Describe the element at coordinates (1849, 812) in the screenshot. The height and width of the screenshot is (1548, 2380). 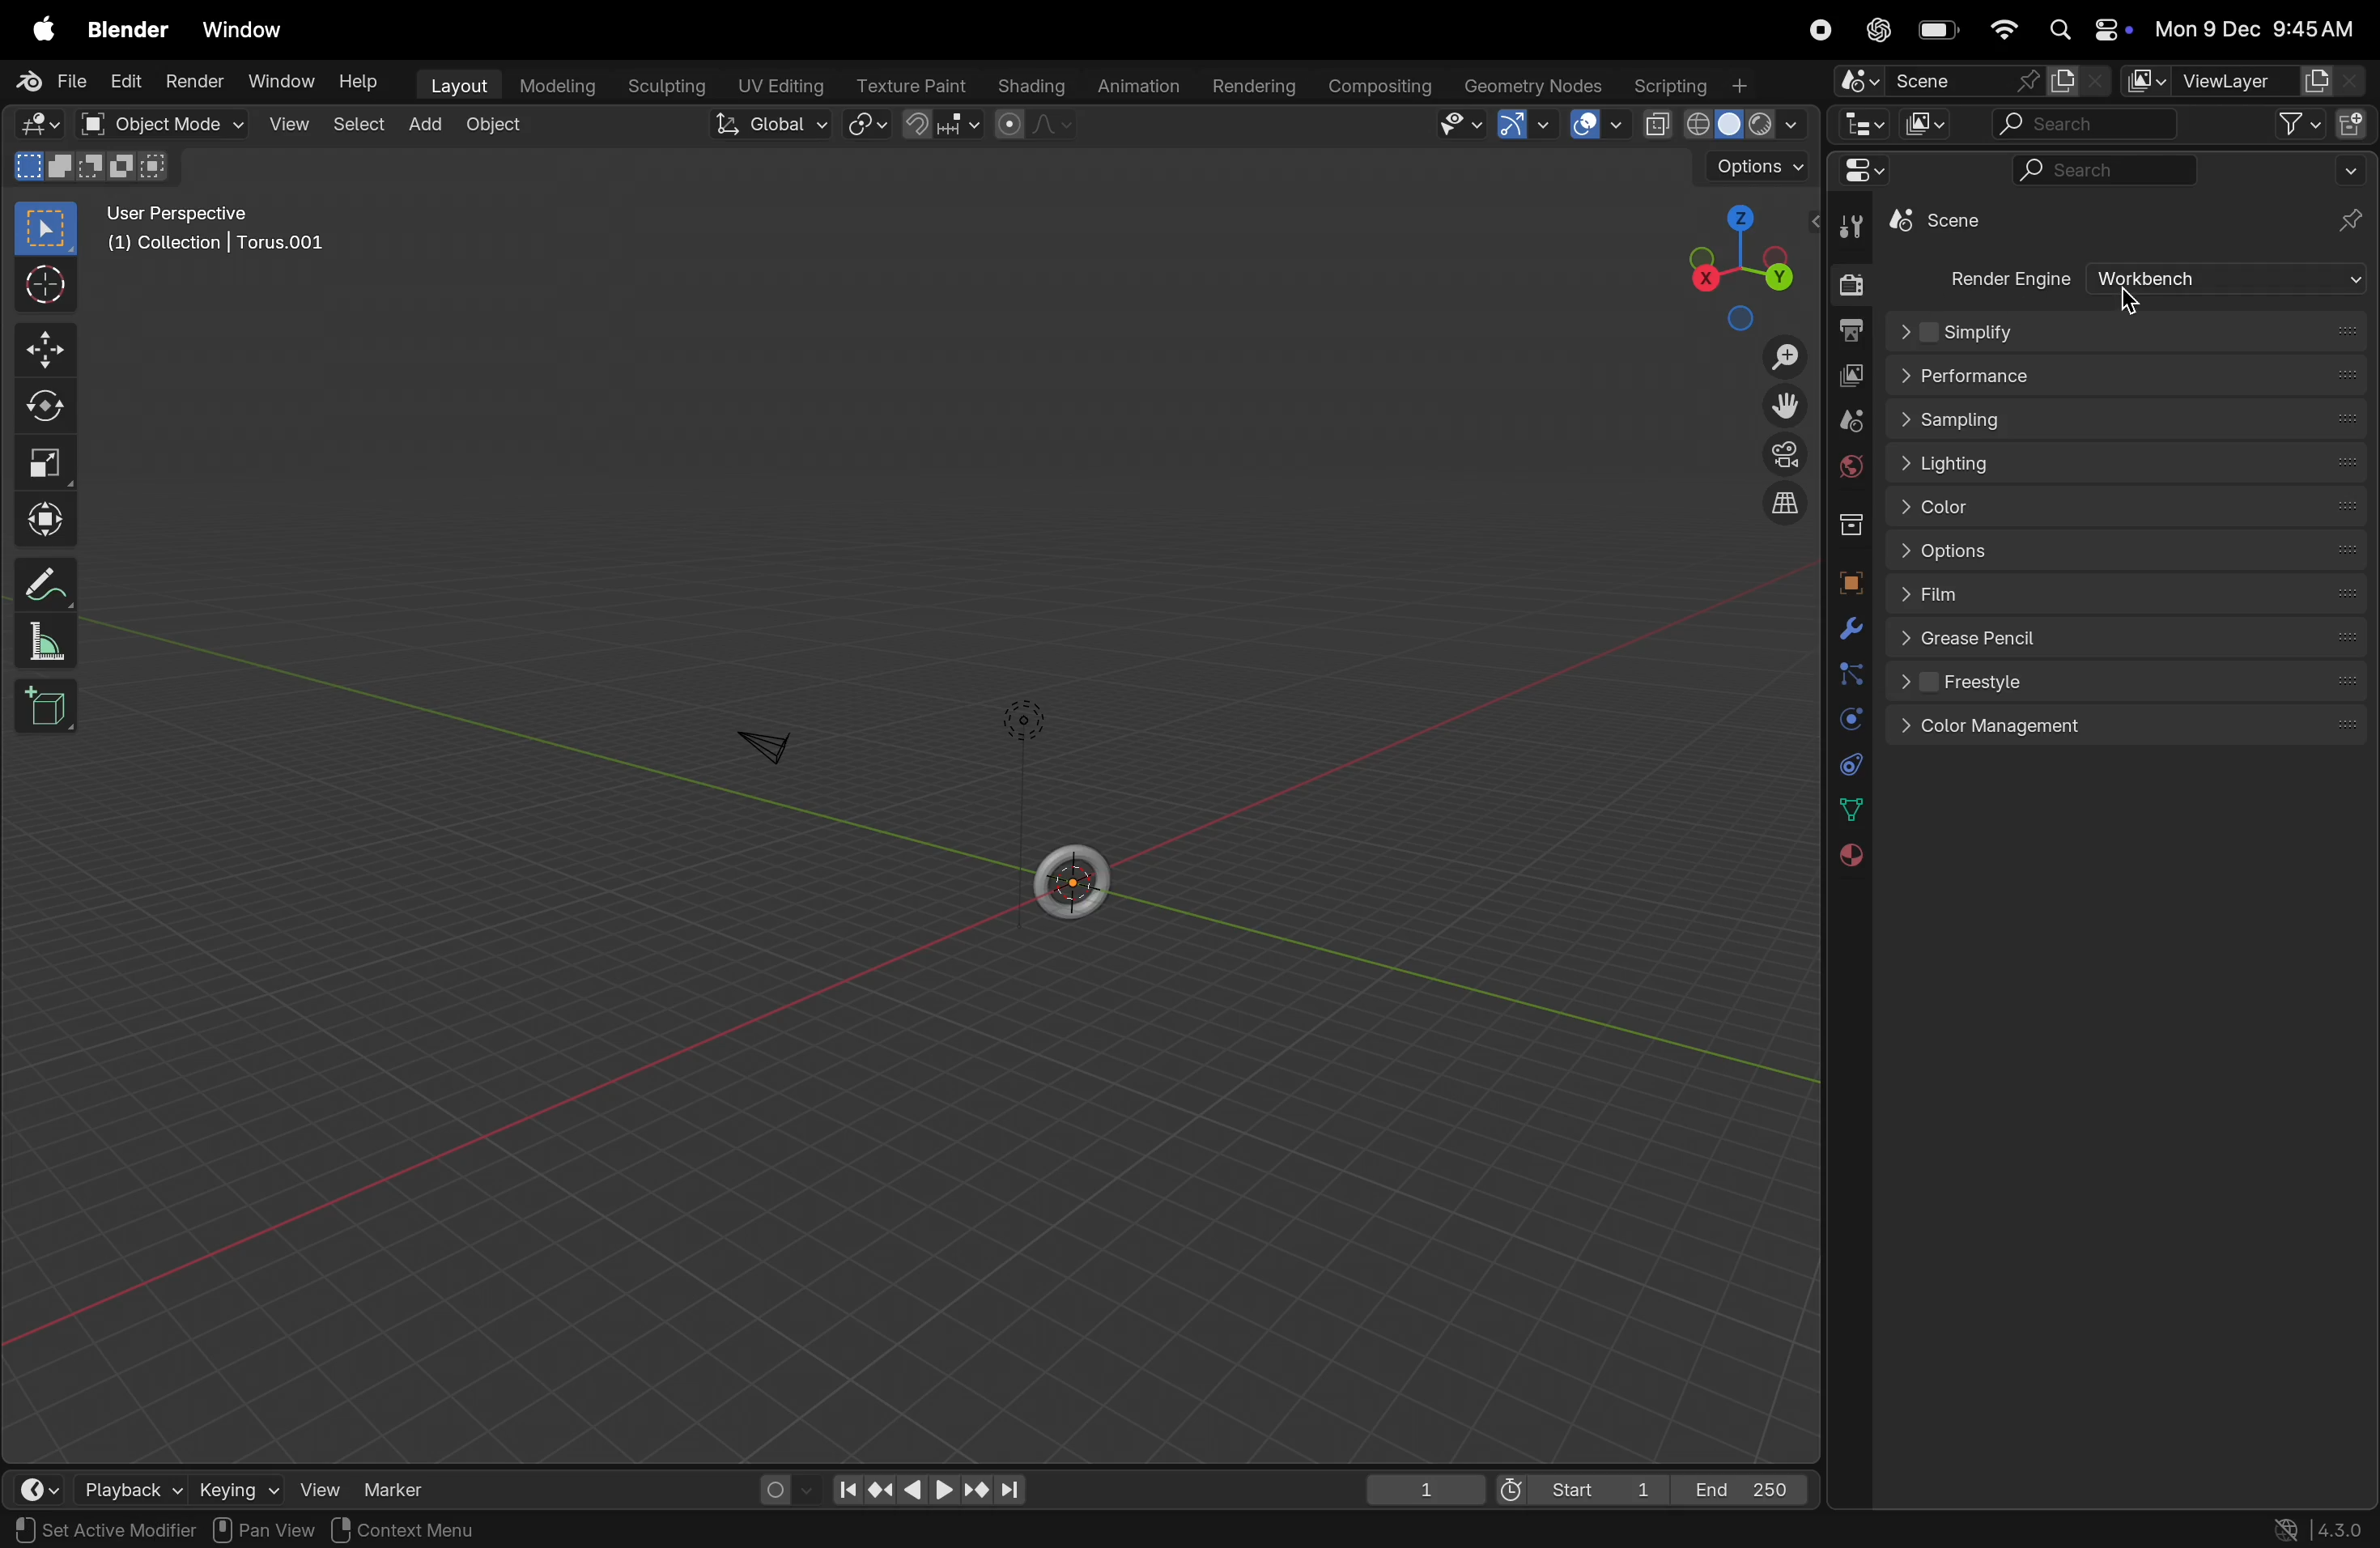
I see `data` at that location.